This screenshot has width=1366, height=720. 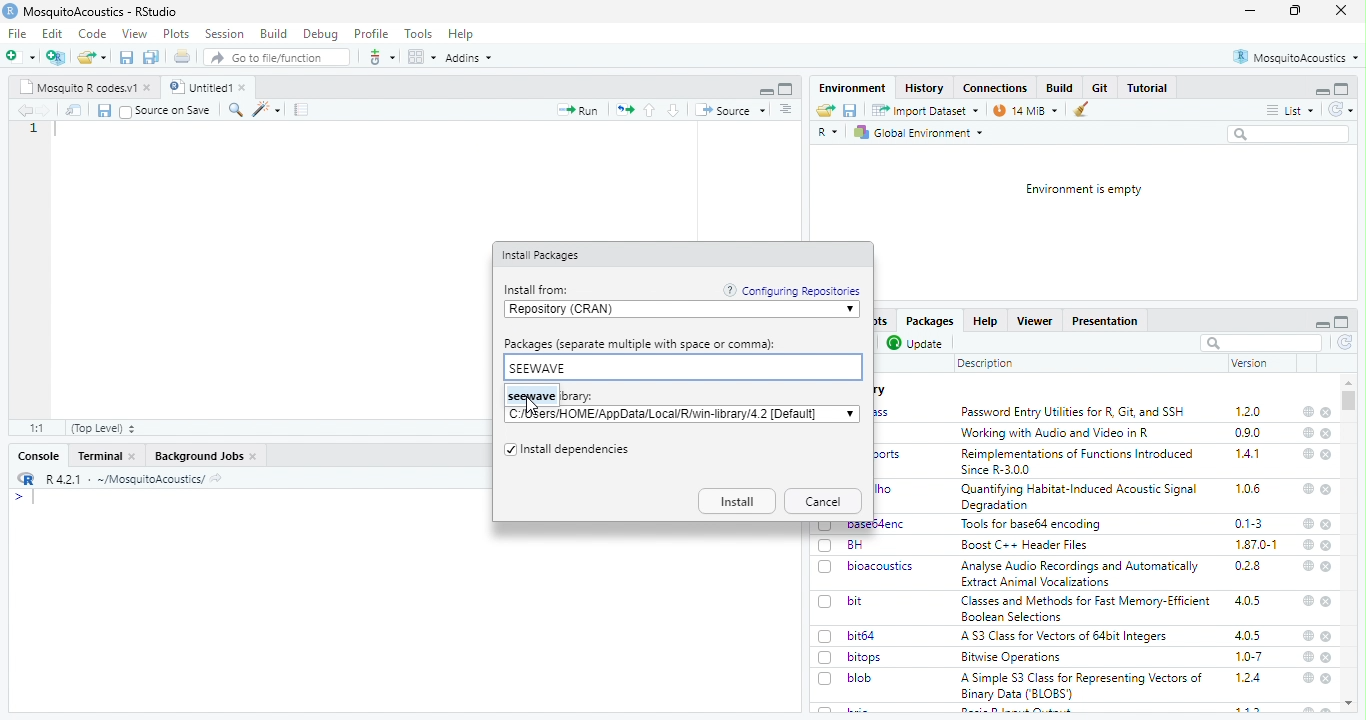 I want to click on close, so click(x=1342, y=10).